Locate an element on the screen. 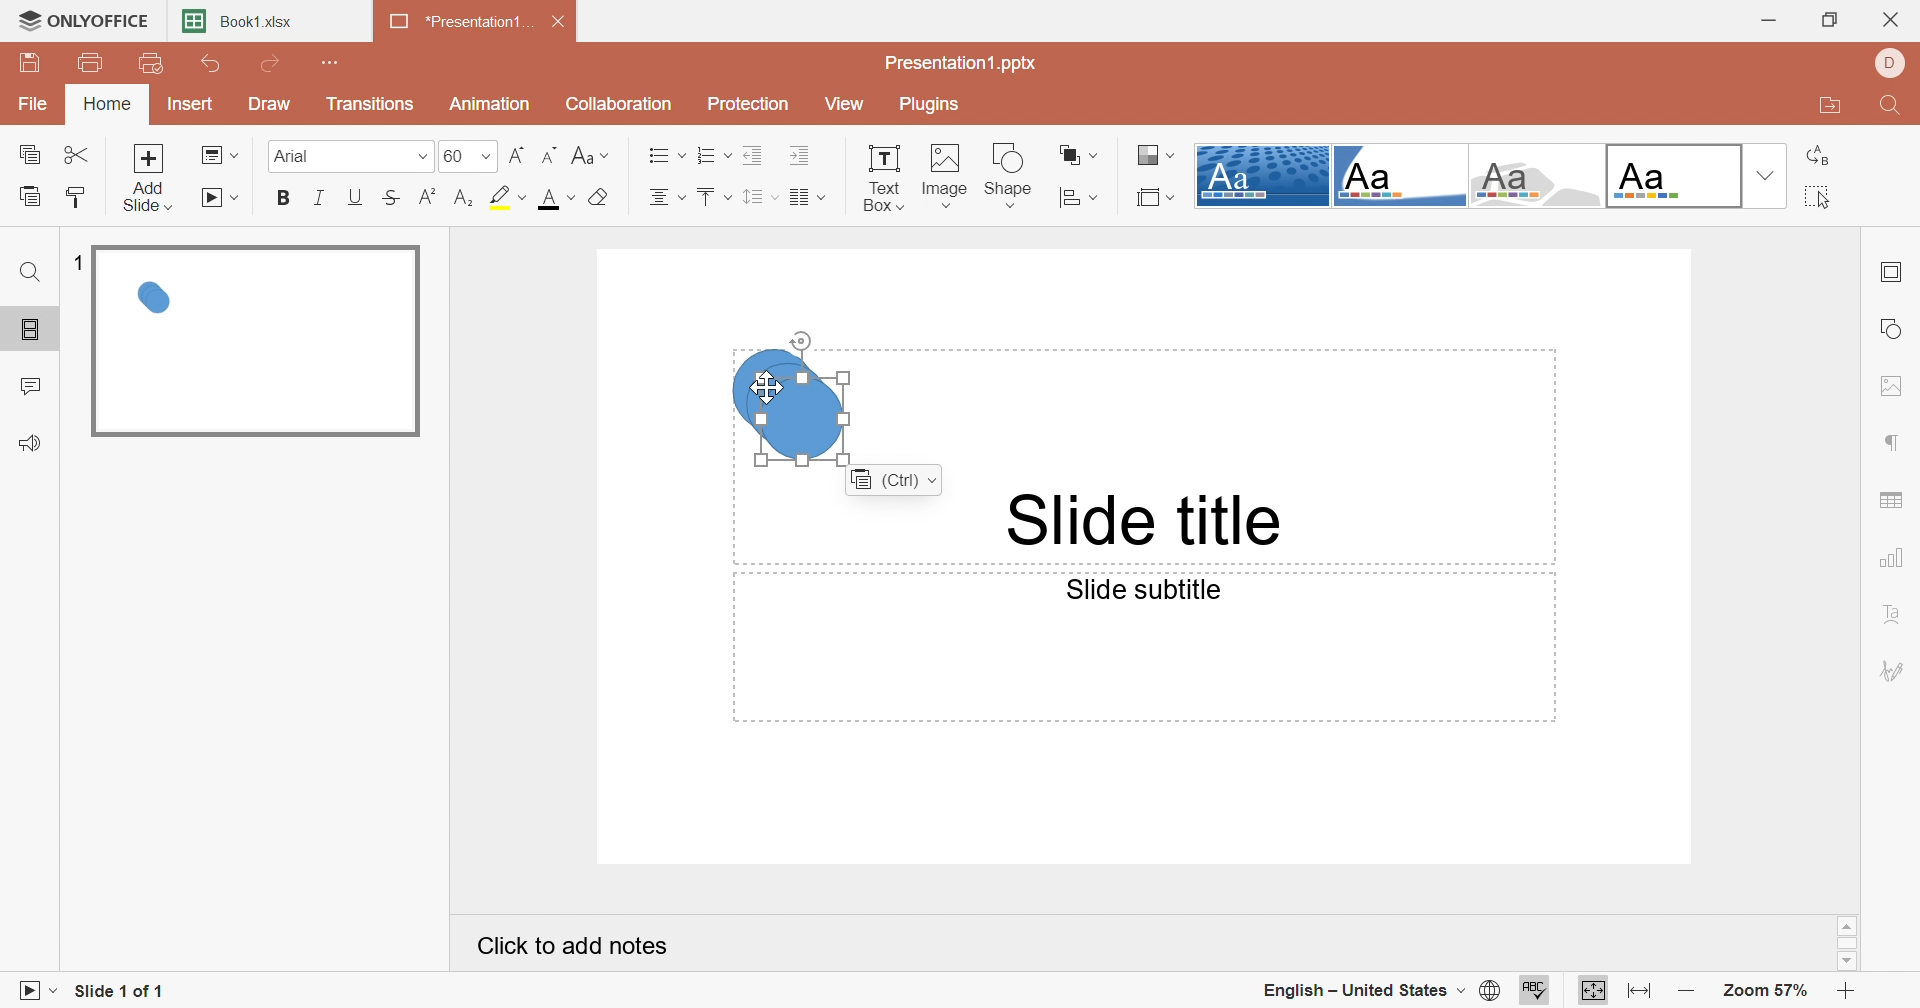 The height and width of the screenshot is (1008, 1920). Clear style is located at coordinates (601, 199).